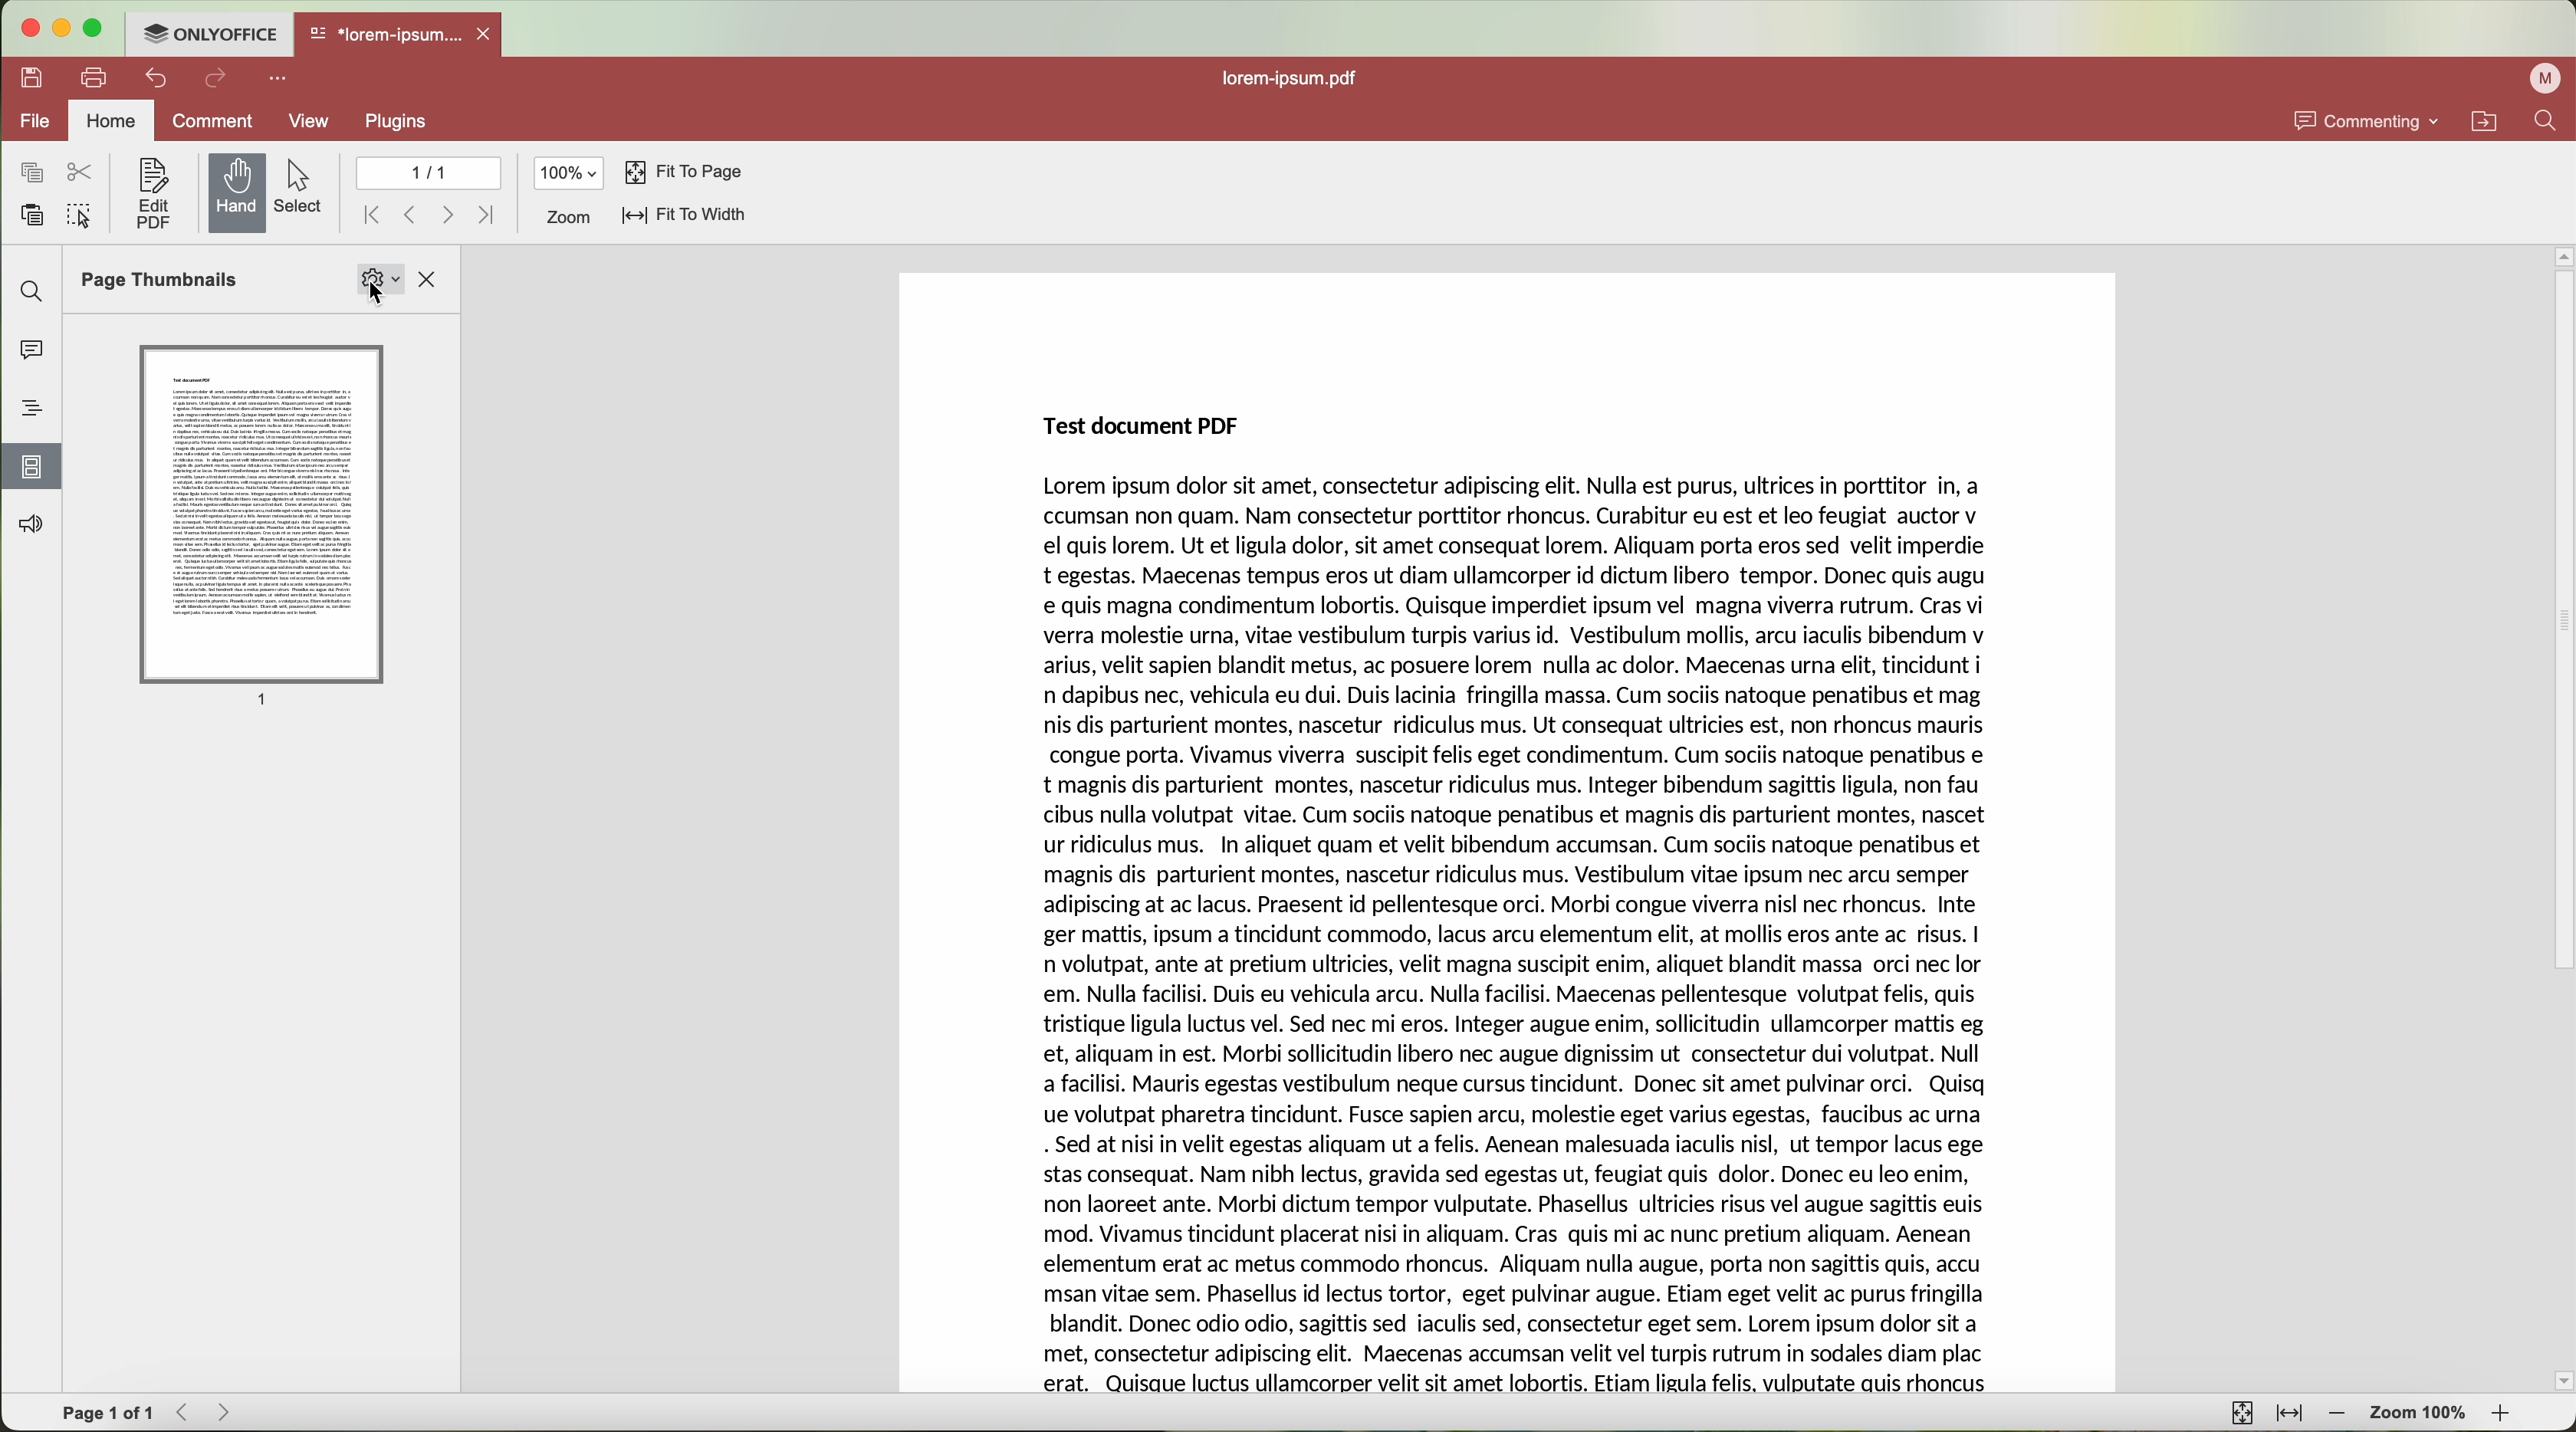 Image resolution: width=2576 pixels, height=1432 pixels. Describe the element at coordinates (217, 81) in the screenshot. I see `redo` at that location.